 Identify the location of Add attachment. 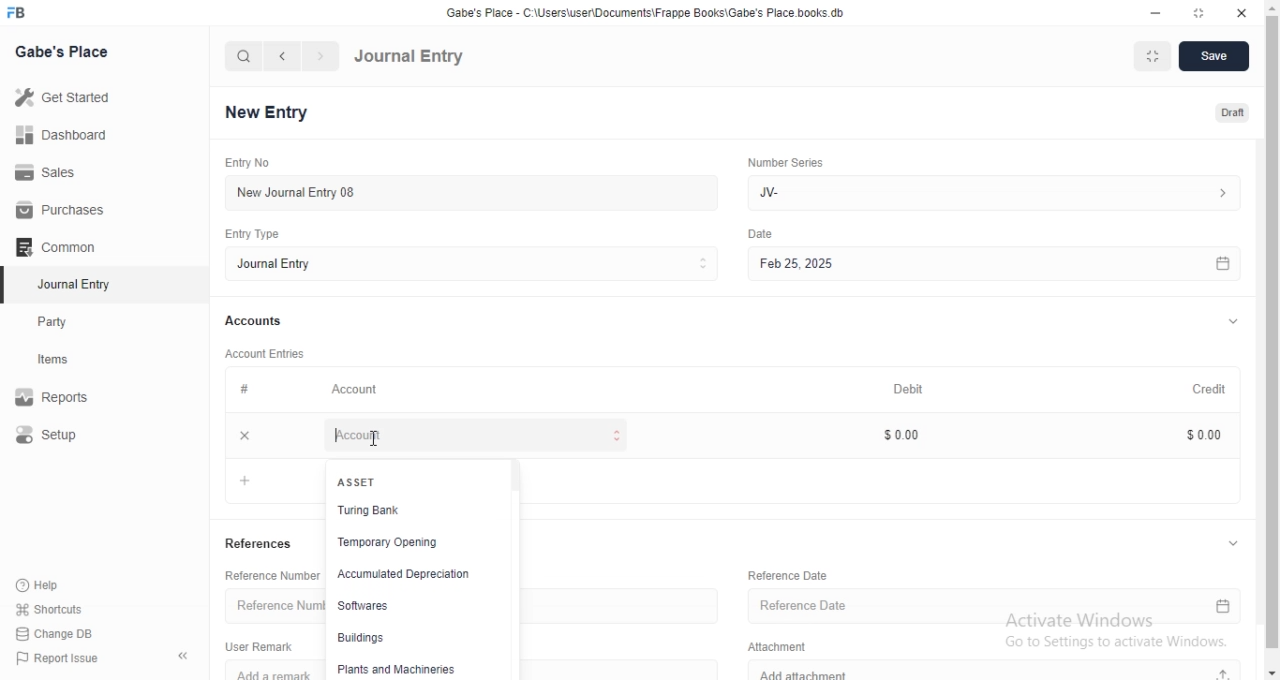
(1009, 671).